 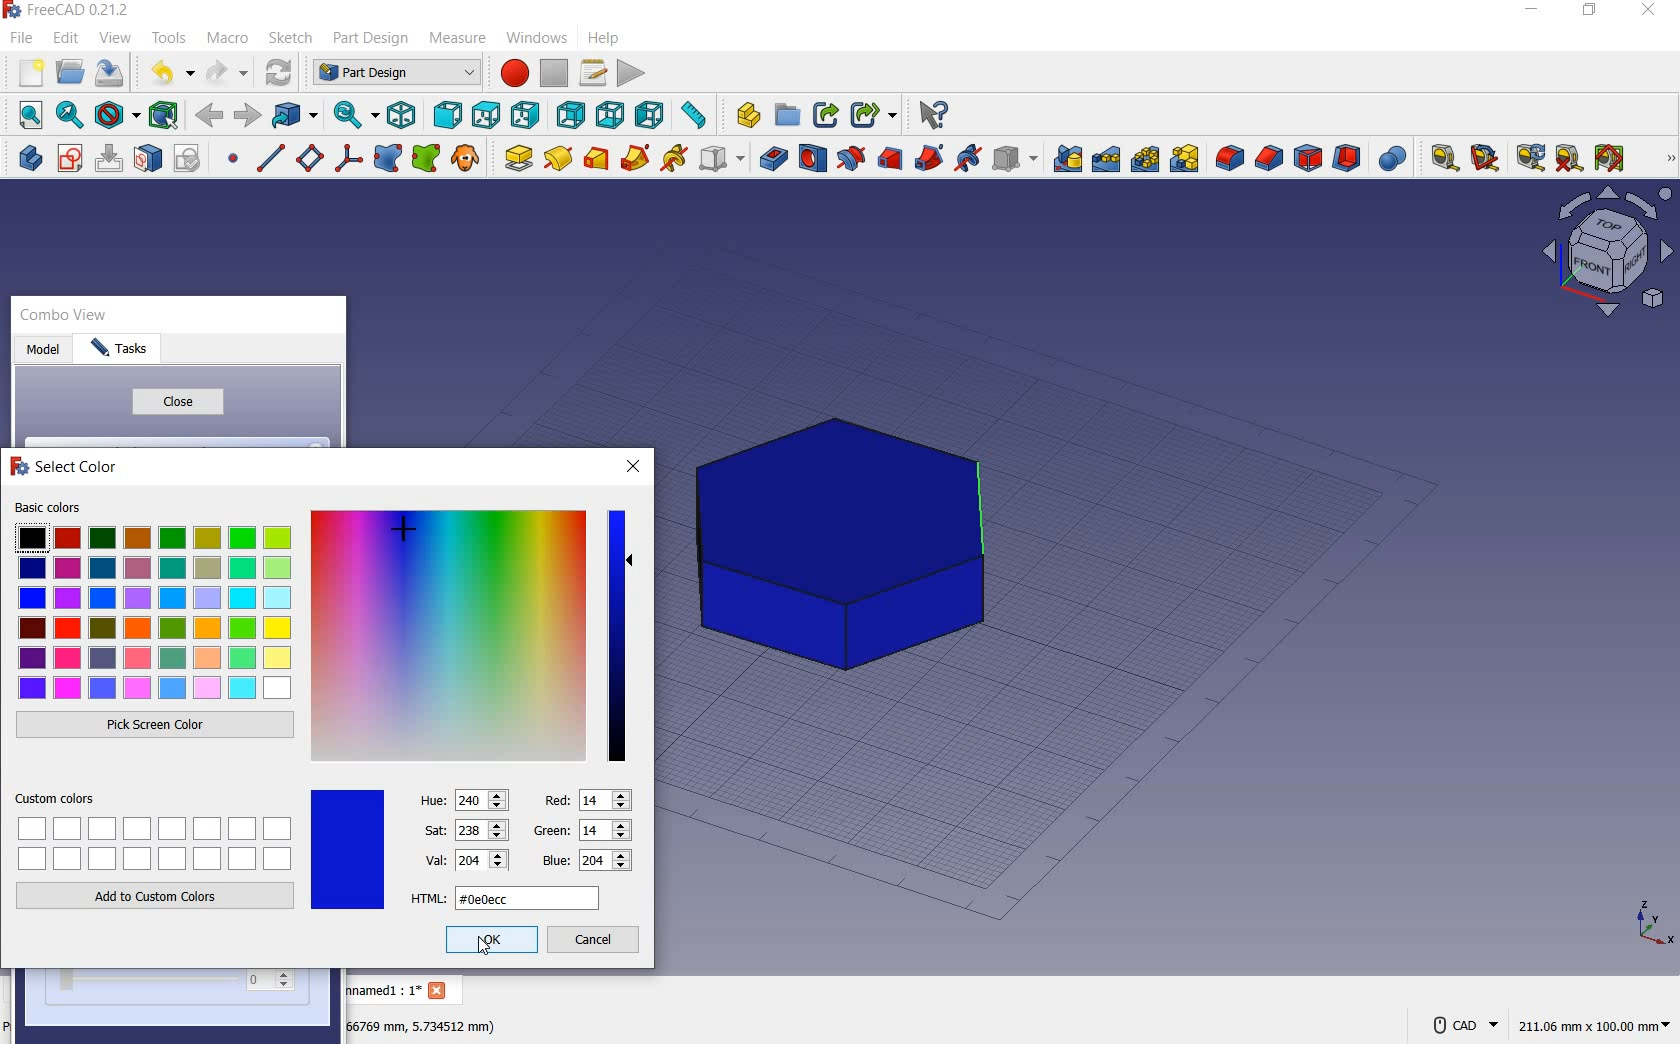 What do you see at coordinates (515, 157) in the screenshot?
I see `pad` at bounding box center [515, 157].